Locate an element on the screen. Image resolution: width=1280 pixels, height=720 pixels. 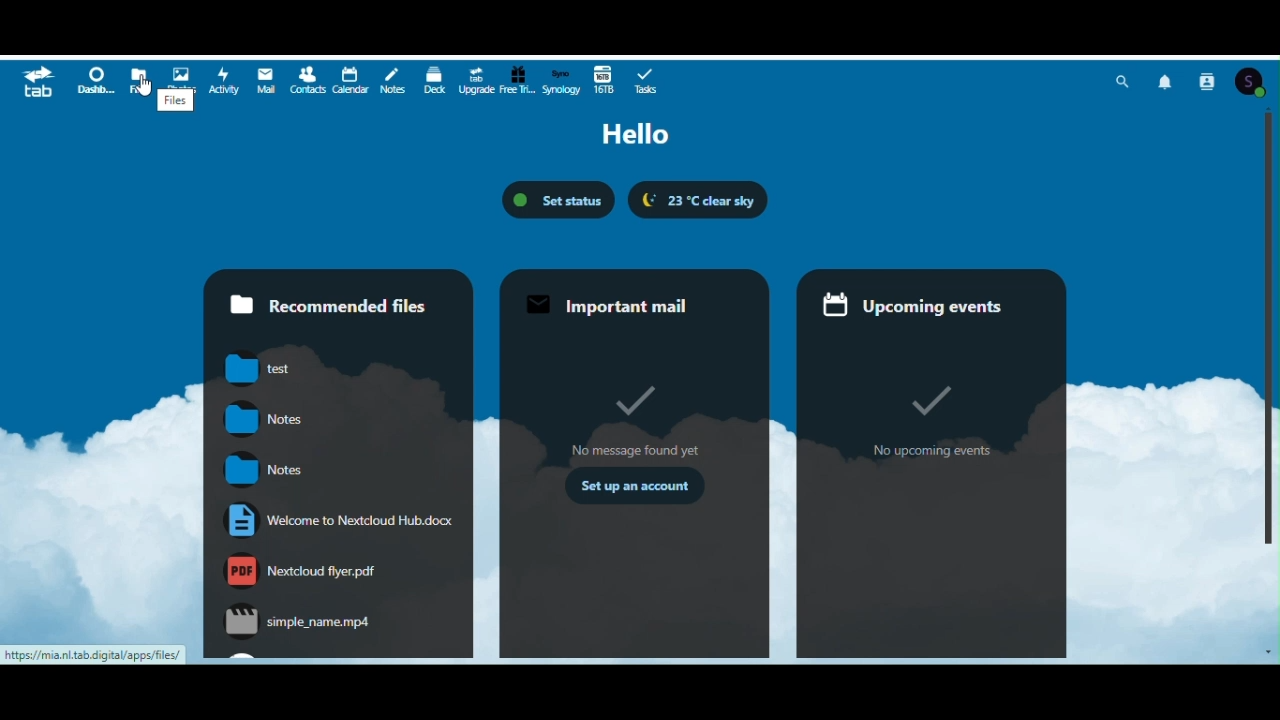
simple_name.mp4 is located at coordinates (298, 621).